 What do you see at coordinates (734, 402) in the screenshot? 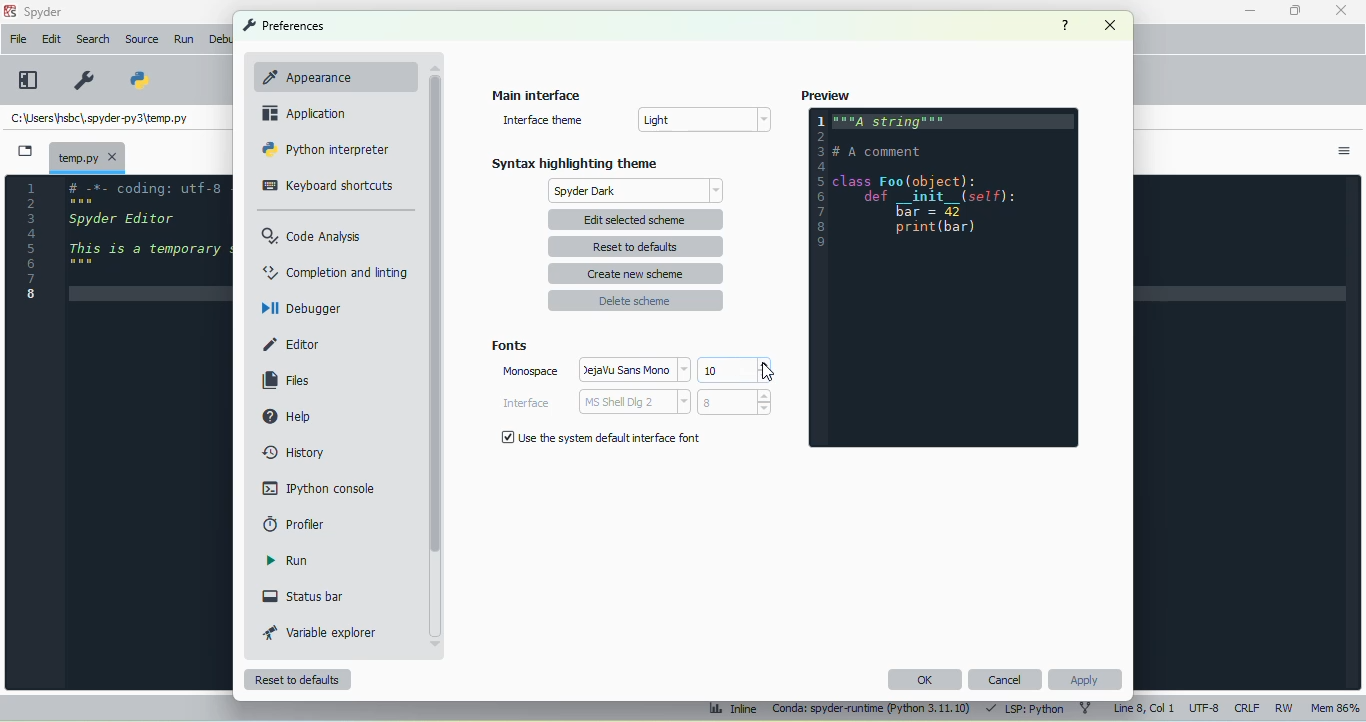
I see `8` at bounding box center [734, 402].